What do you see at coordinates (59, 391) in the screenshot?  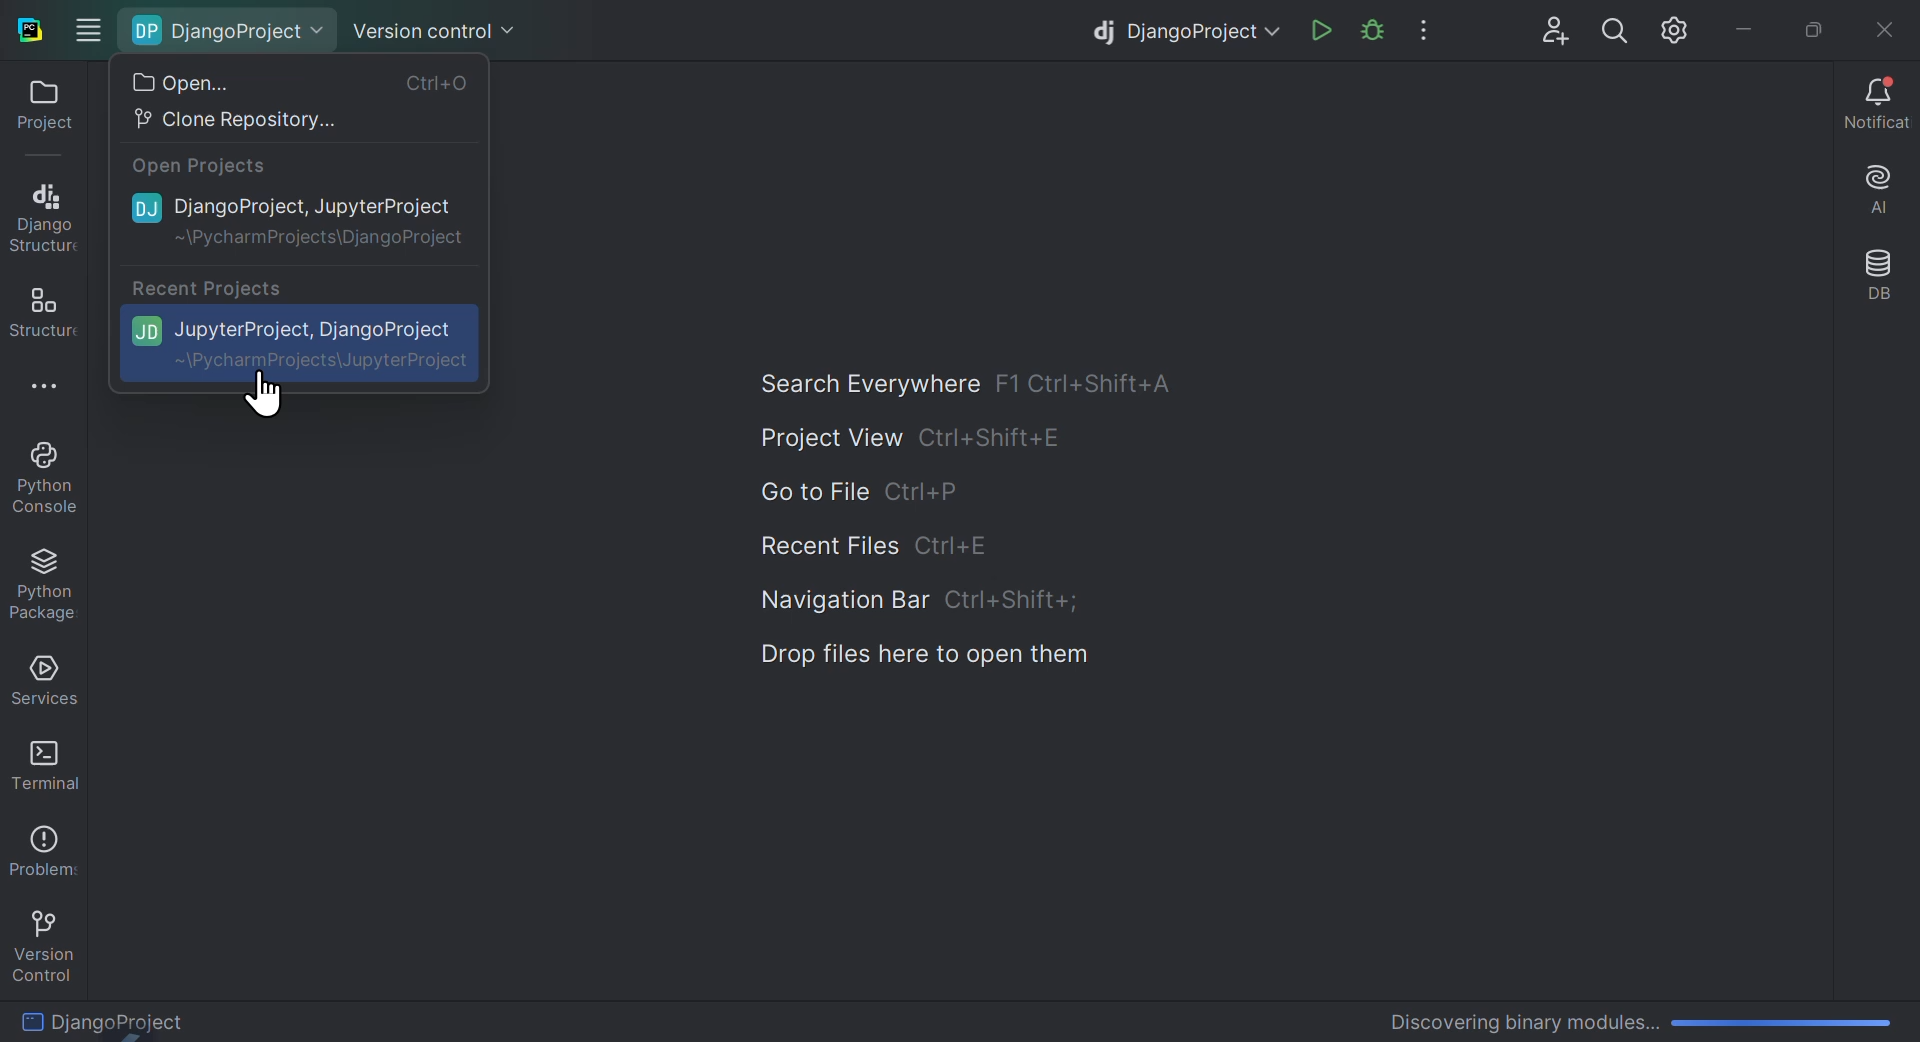 I see `More options` at bounding box center [59, 391].